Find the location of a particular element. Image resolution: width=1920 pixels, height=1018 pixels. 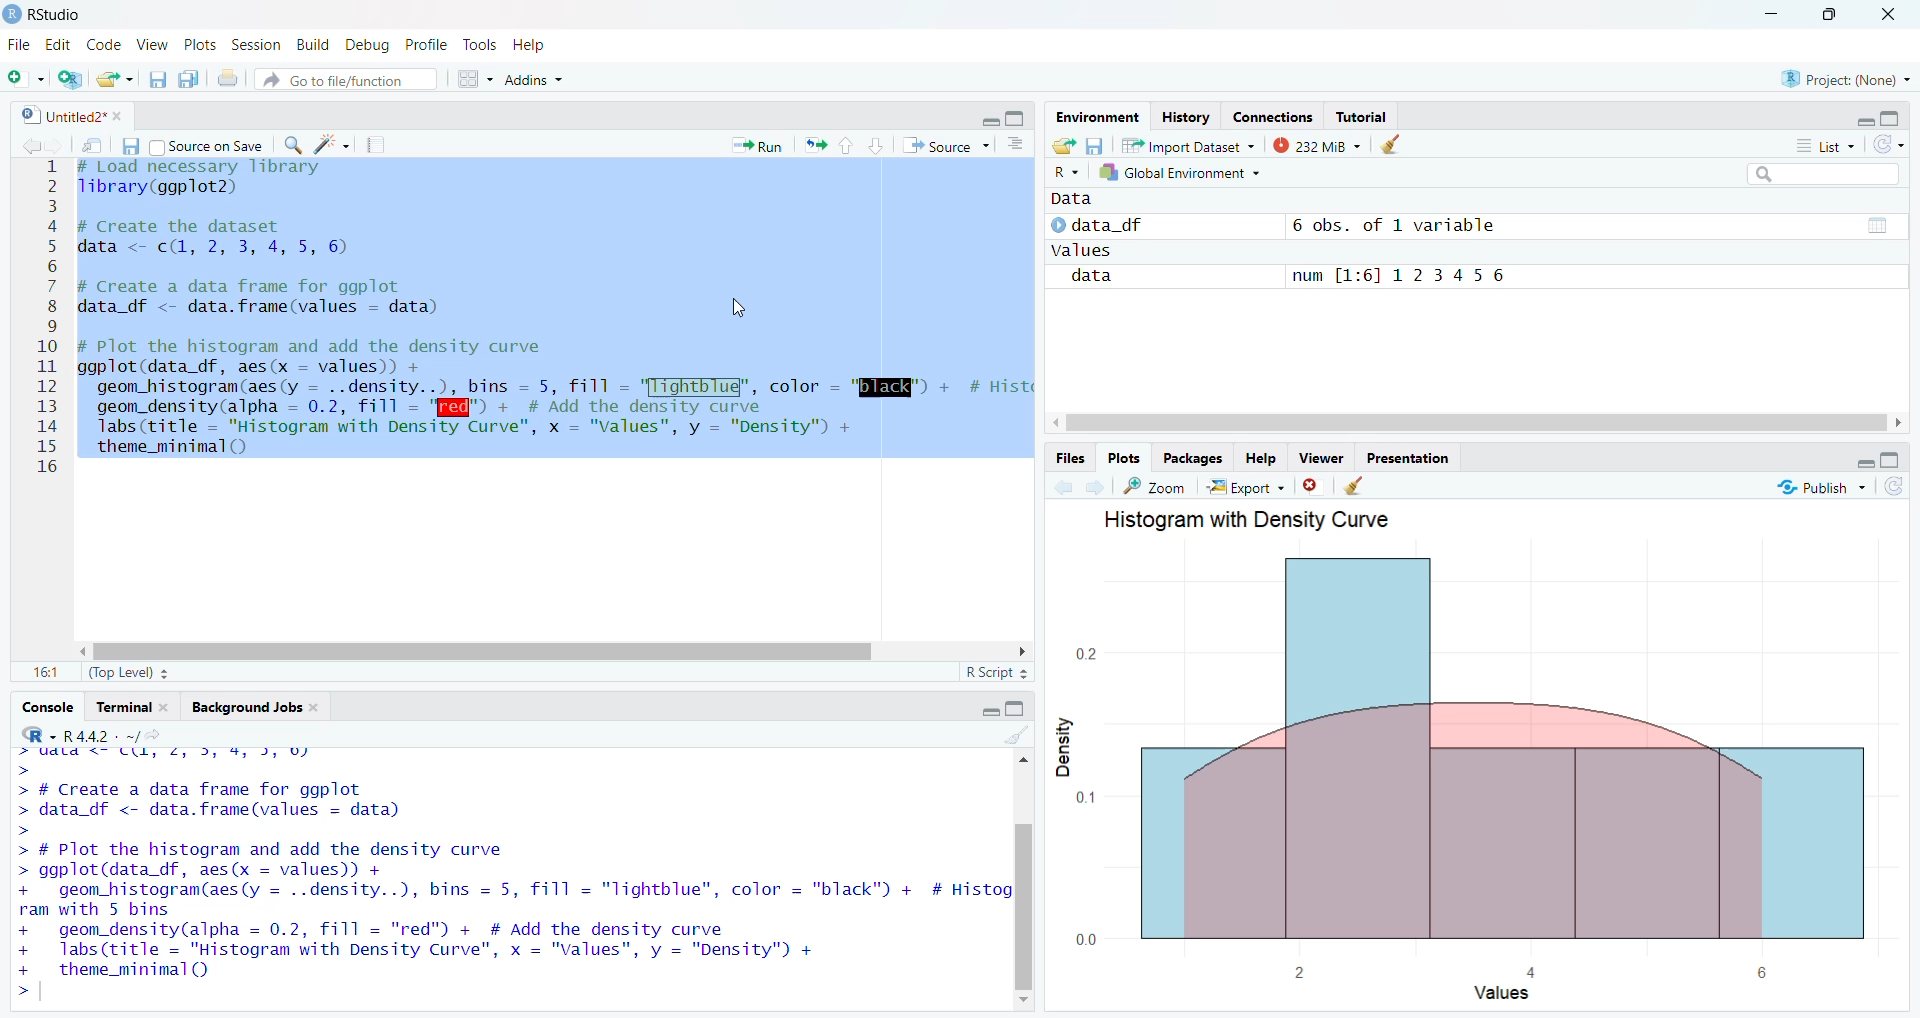

save current document is located at coordinates (130, 143).